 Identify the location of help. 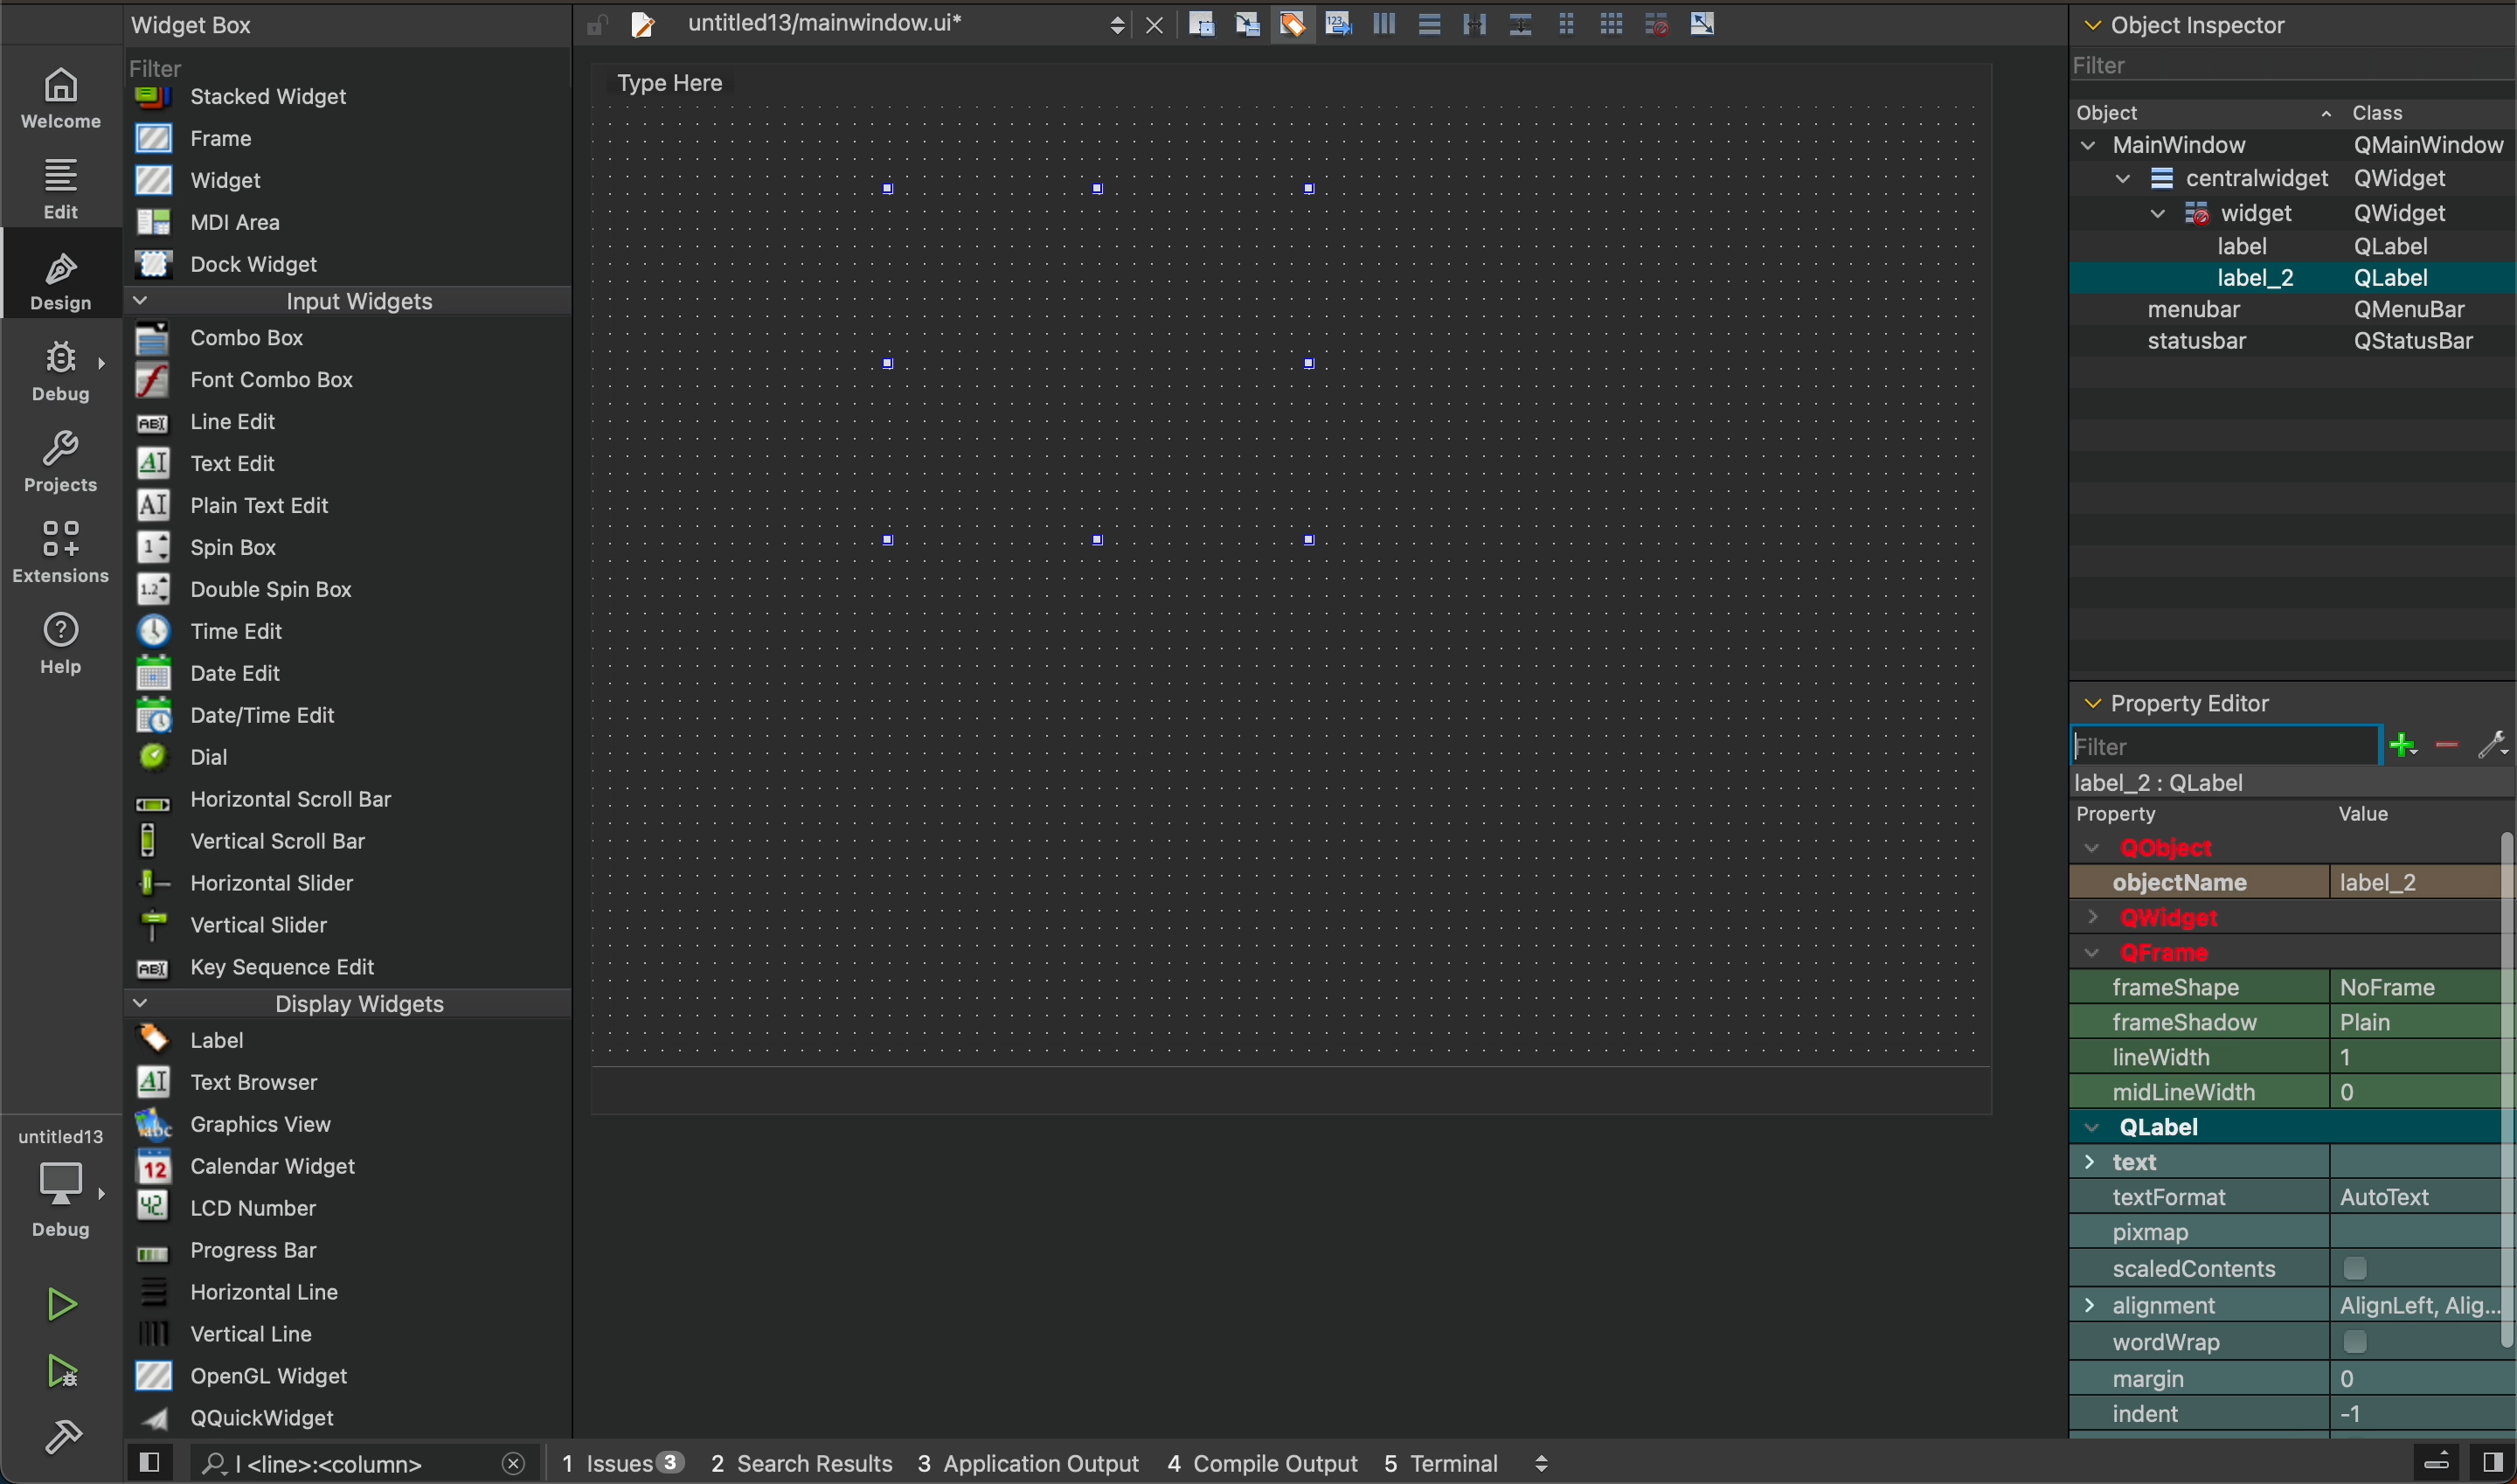
(70, 639).